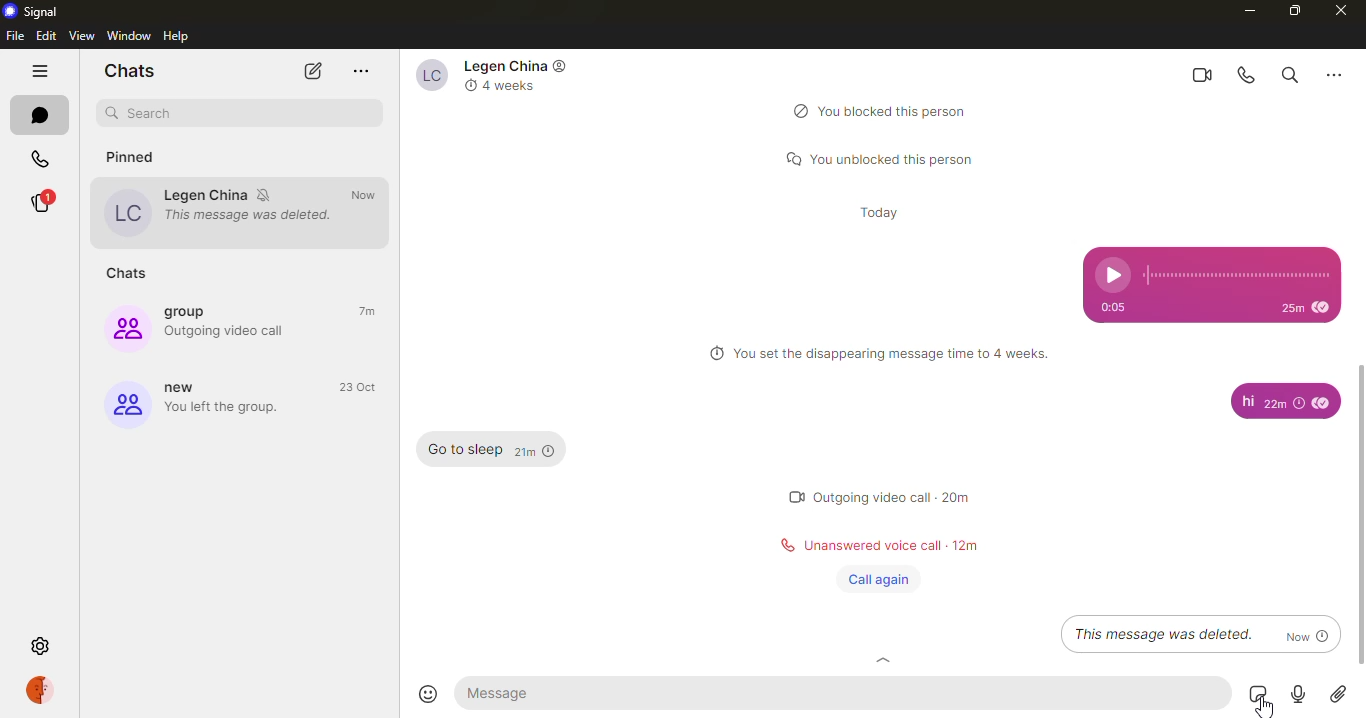  I want to click on search, so click(1288, 74).